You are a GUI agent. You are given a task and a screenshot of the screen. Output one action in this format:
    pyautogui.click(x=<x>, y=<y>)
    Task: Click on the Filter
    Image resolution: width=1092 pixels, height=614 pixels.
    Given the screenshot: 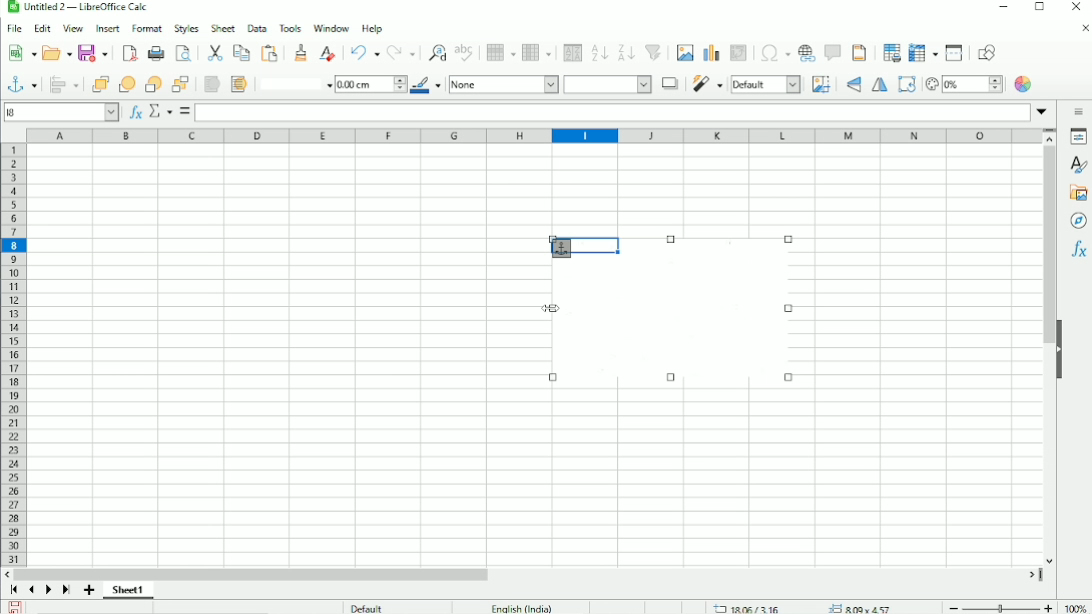 What is the action you would take?
    pyautogui.click(x=707, y=84)
    